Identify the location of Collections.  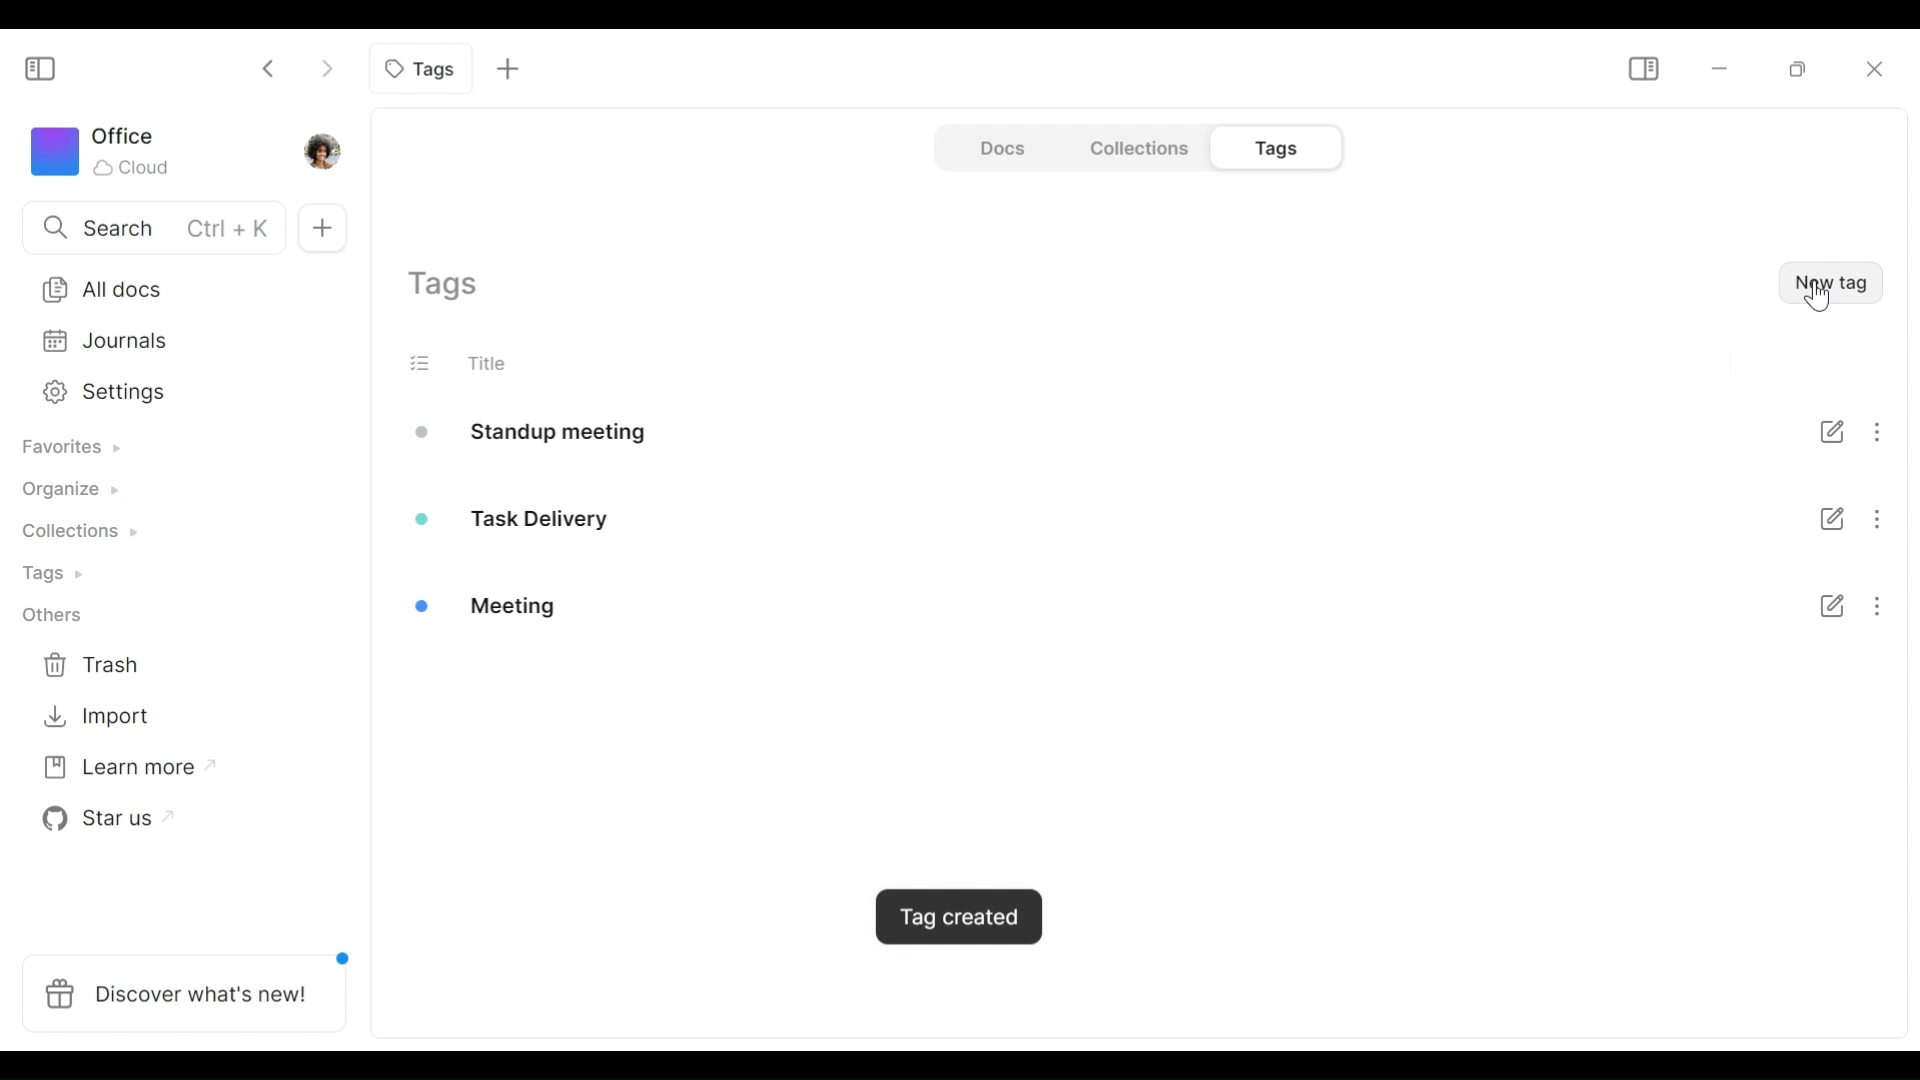
(71, 537).